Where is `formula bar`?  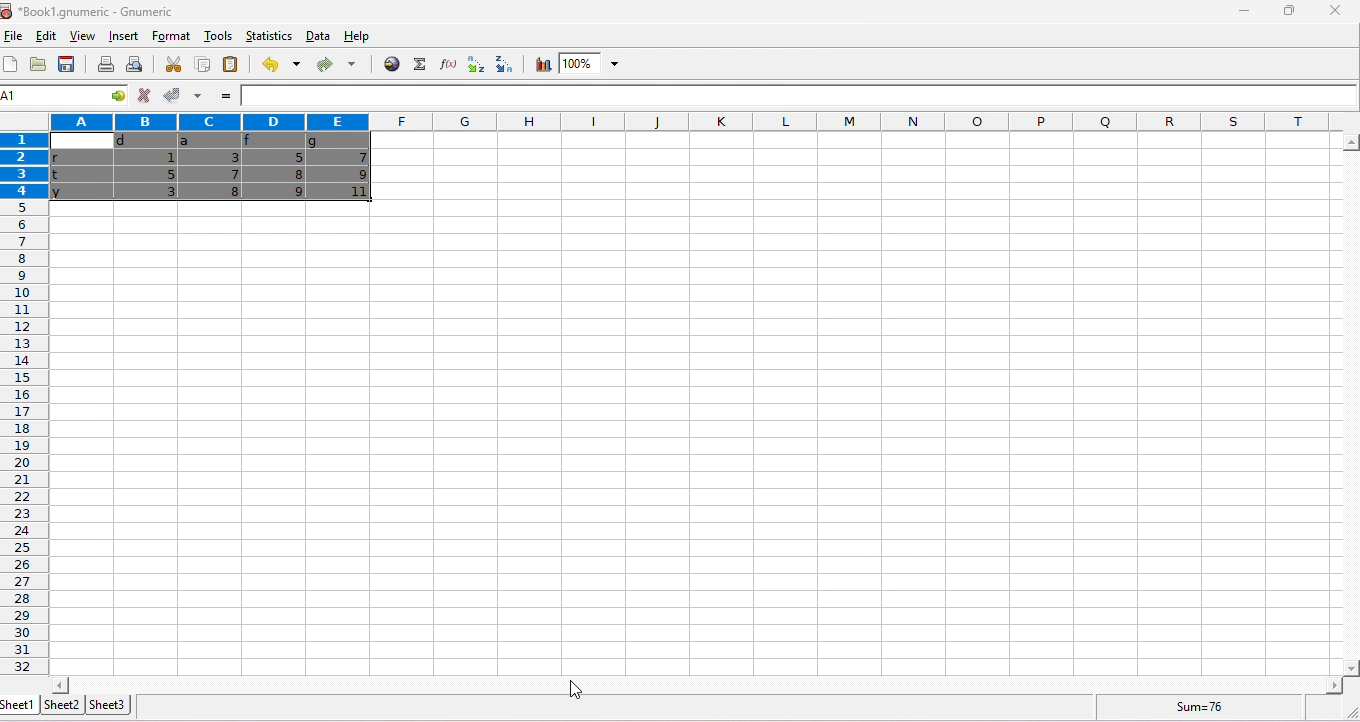
formula bar is located at coordinates (800, 96).